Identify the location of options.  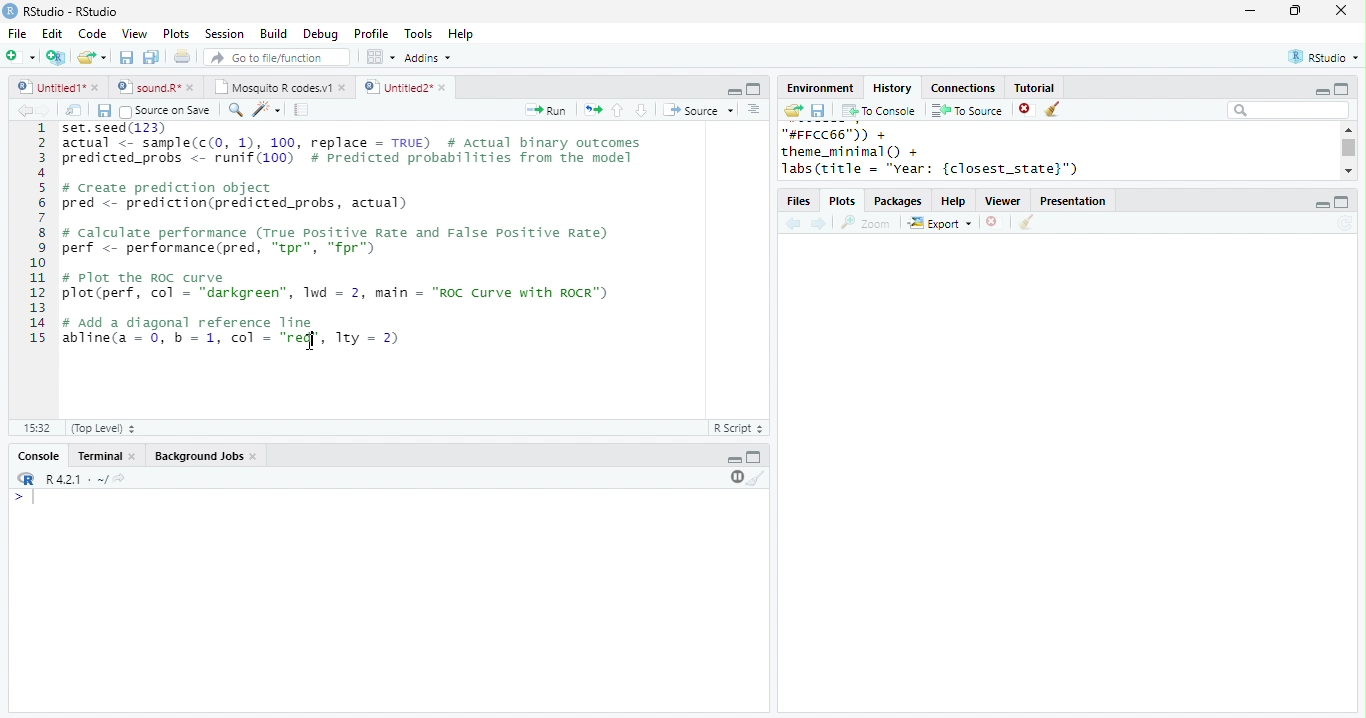
(754, 109).